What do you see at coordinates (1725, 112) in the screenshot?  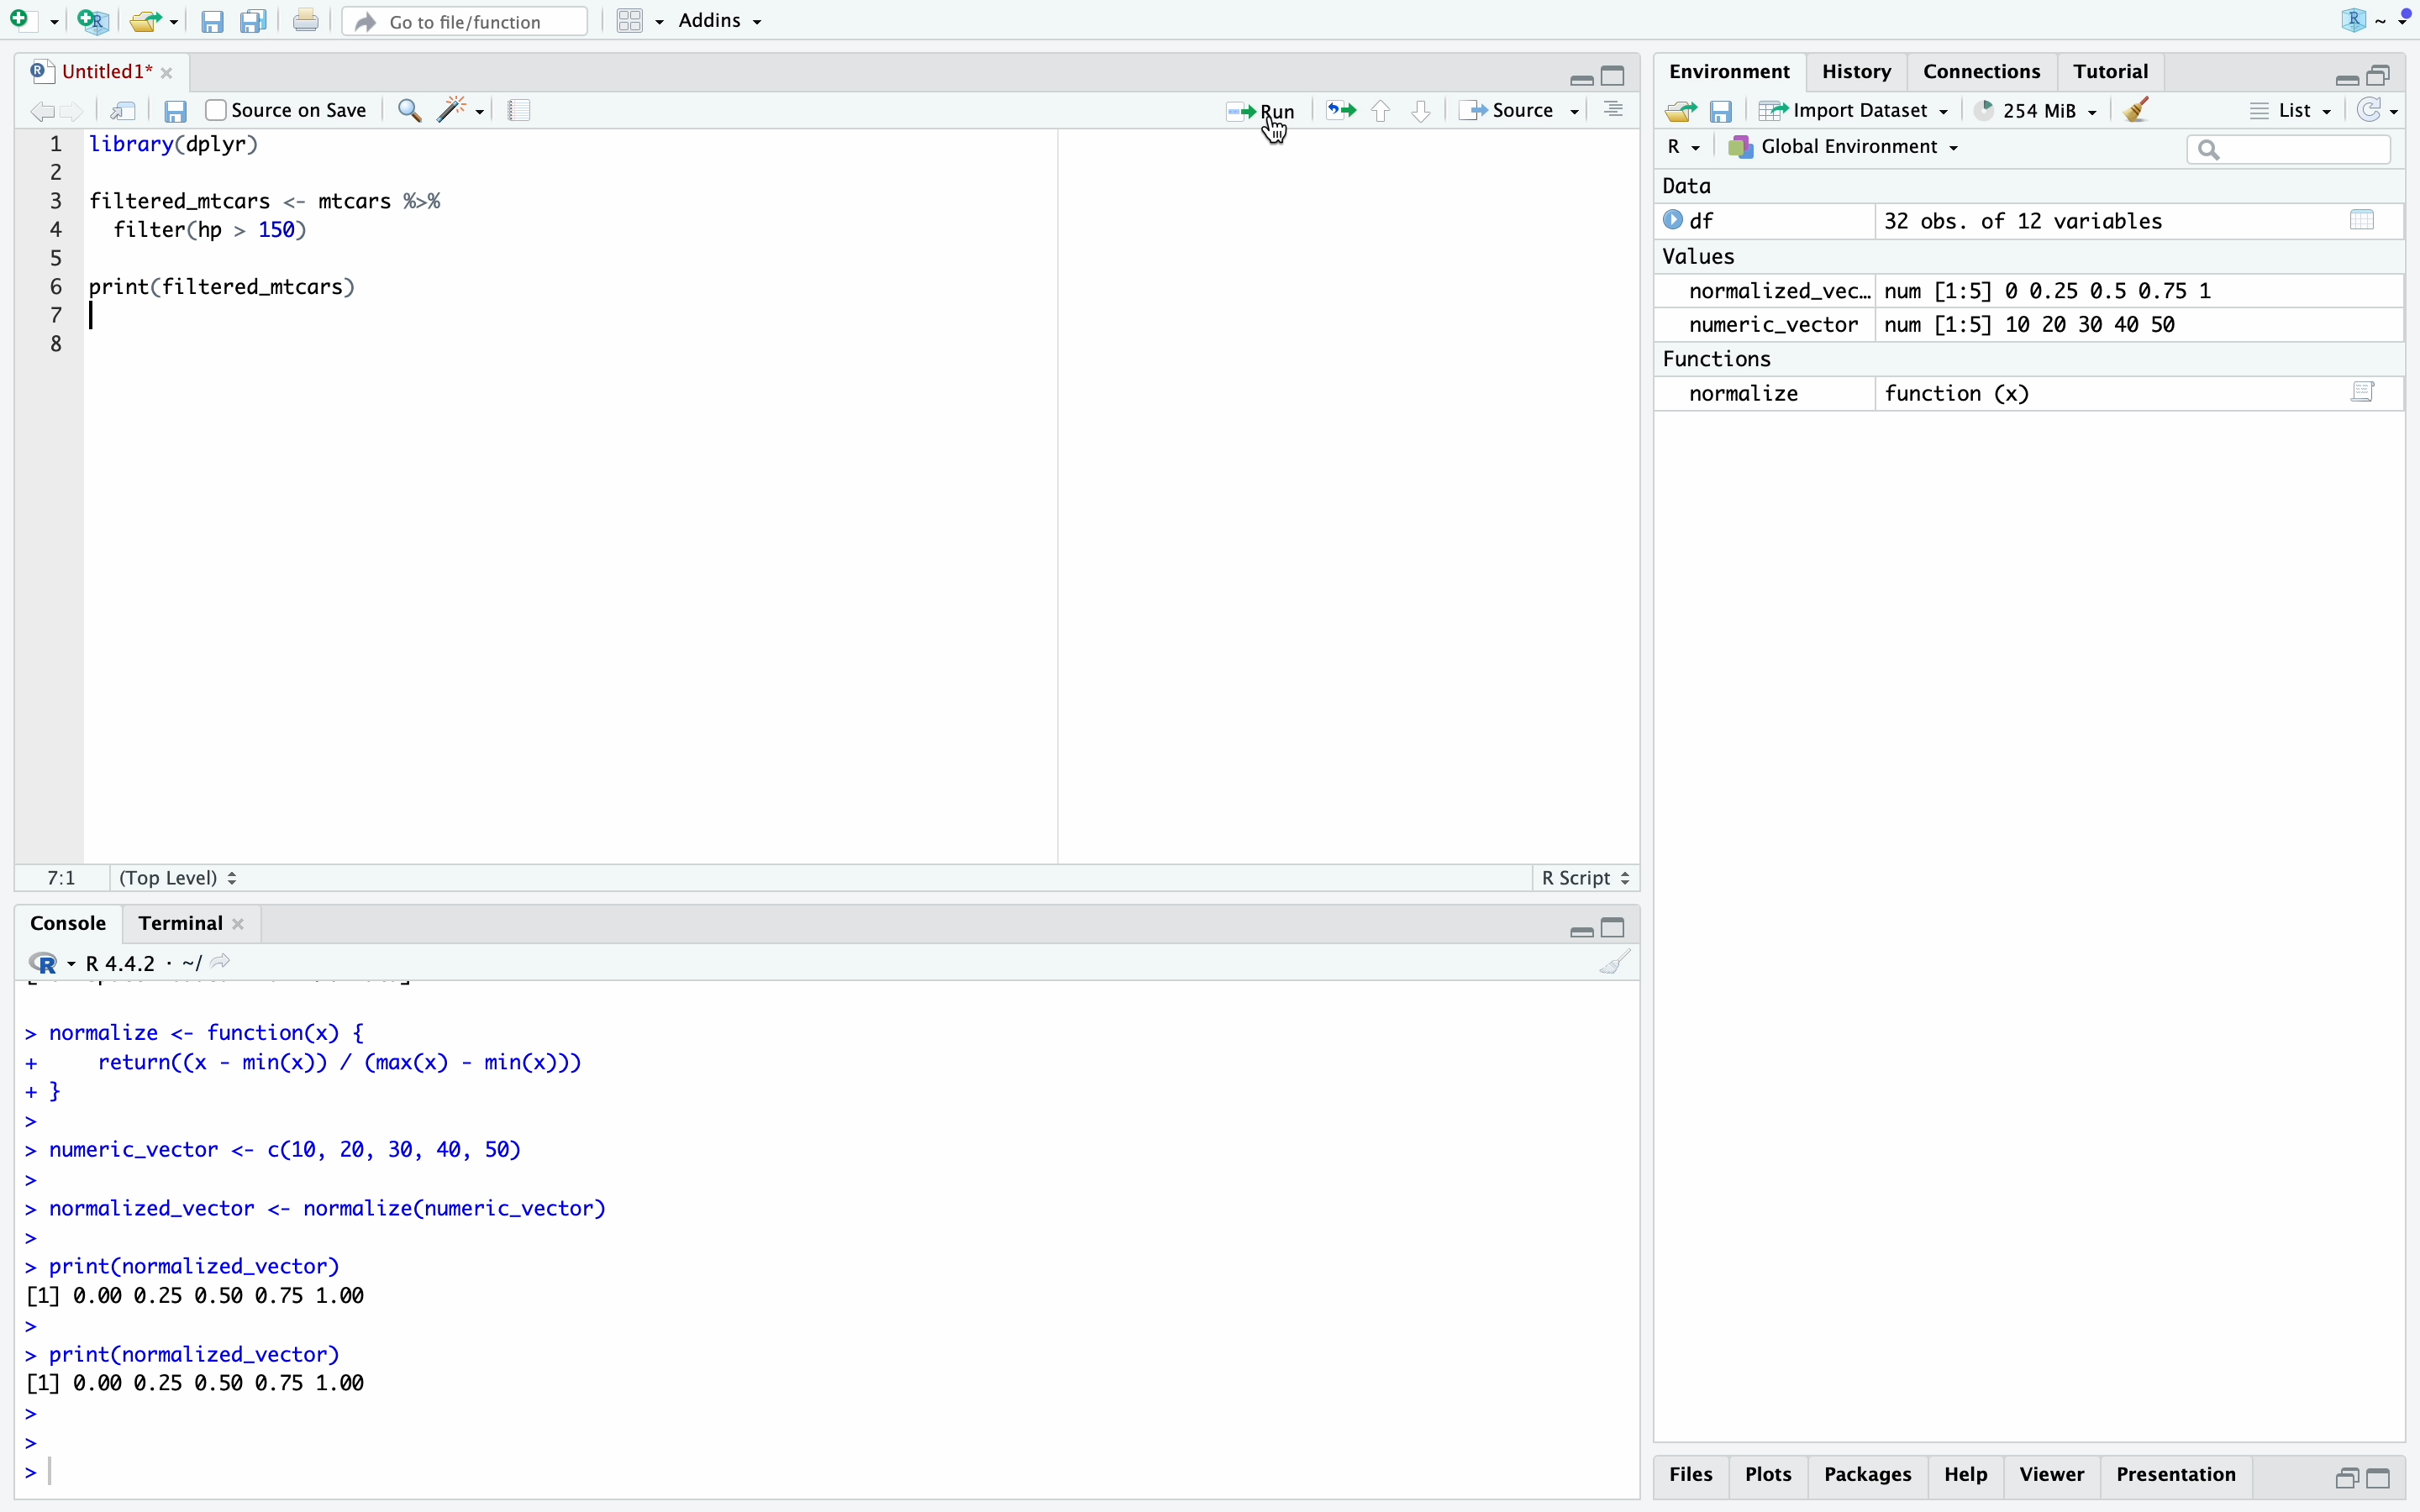 I see `save` at bounding box center [1725, 112].